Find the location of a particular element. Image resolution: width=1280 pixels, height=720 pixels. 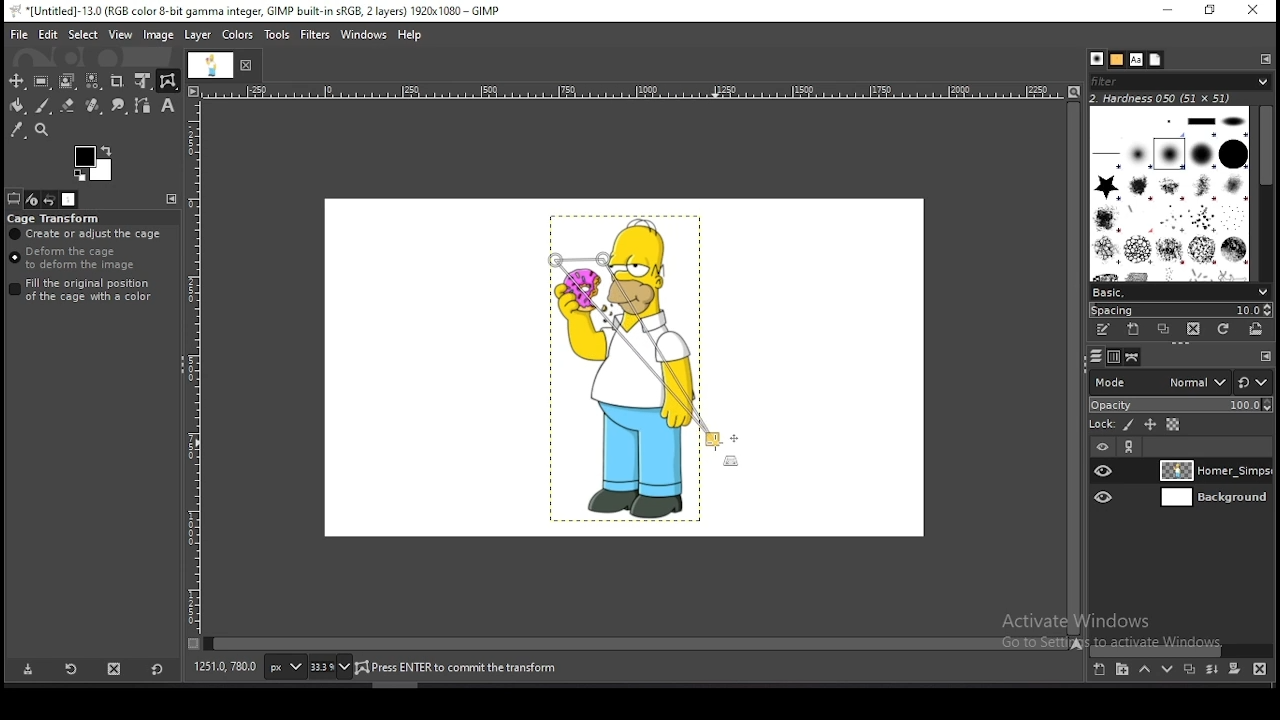

lock position and size is located at coordinates (1149, 425).